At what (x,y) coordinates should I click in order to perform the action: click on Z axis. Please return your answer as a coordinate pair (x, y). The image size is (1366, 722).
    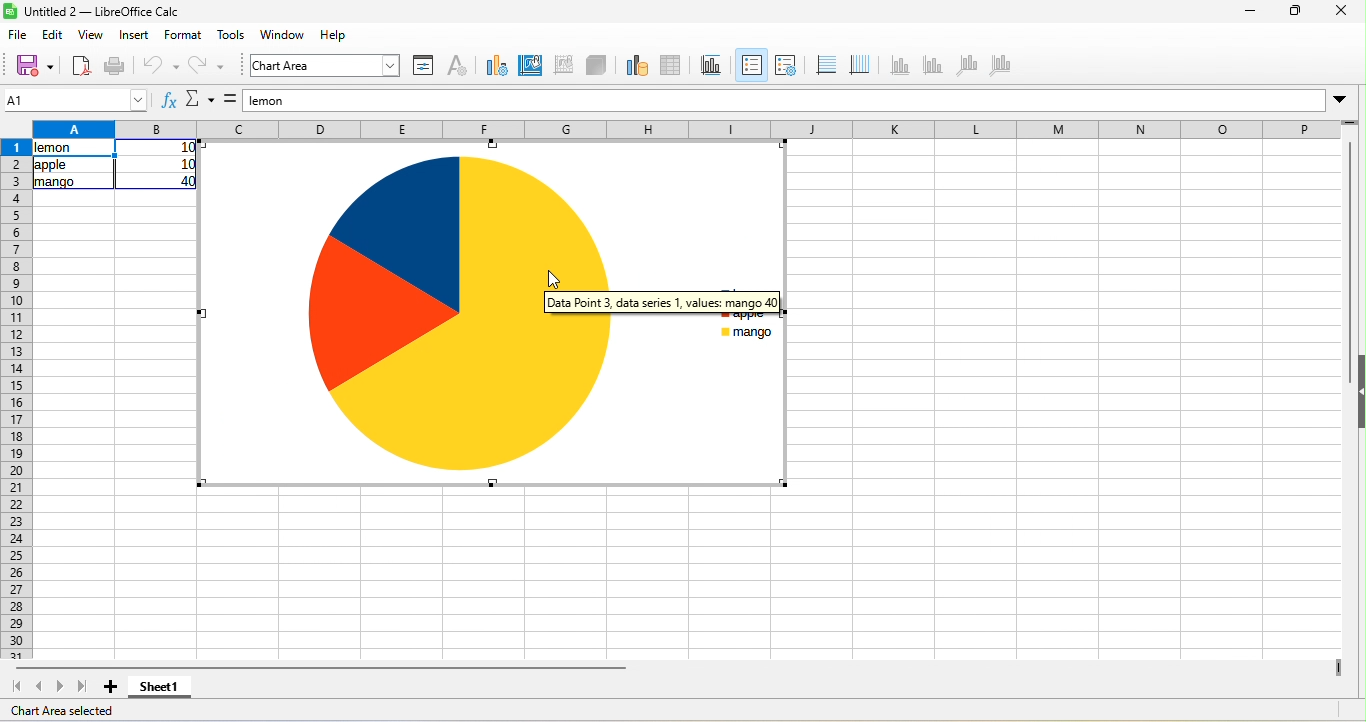
    Looking at the image, I should click on (971, 68).